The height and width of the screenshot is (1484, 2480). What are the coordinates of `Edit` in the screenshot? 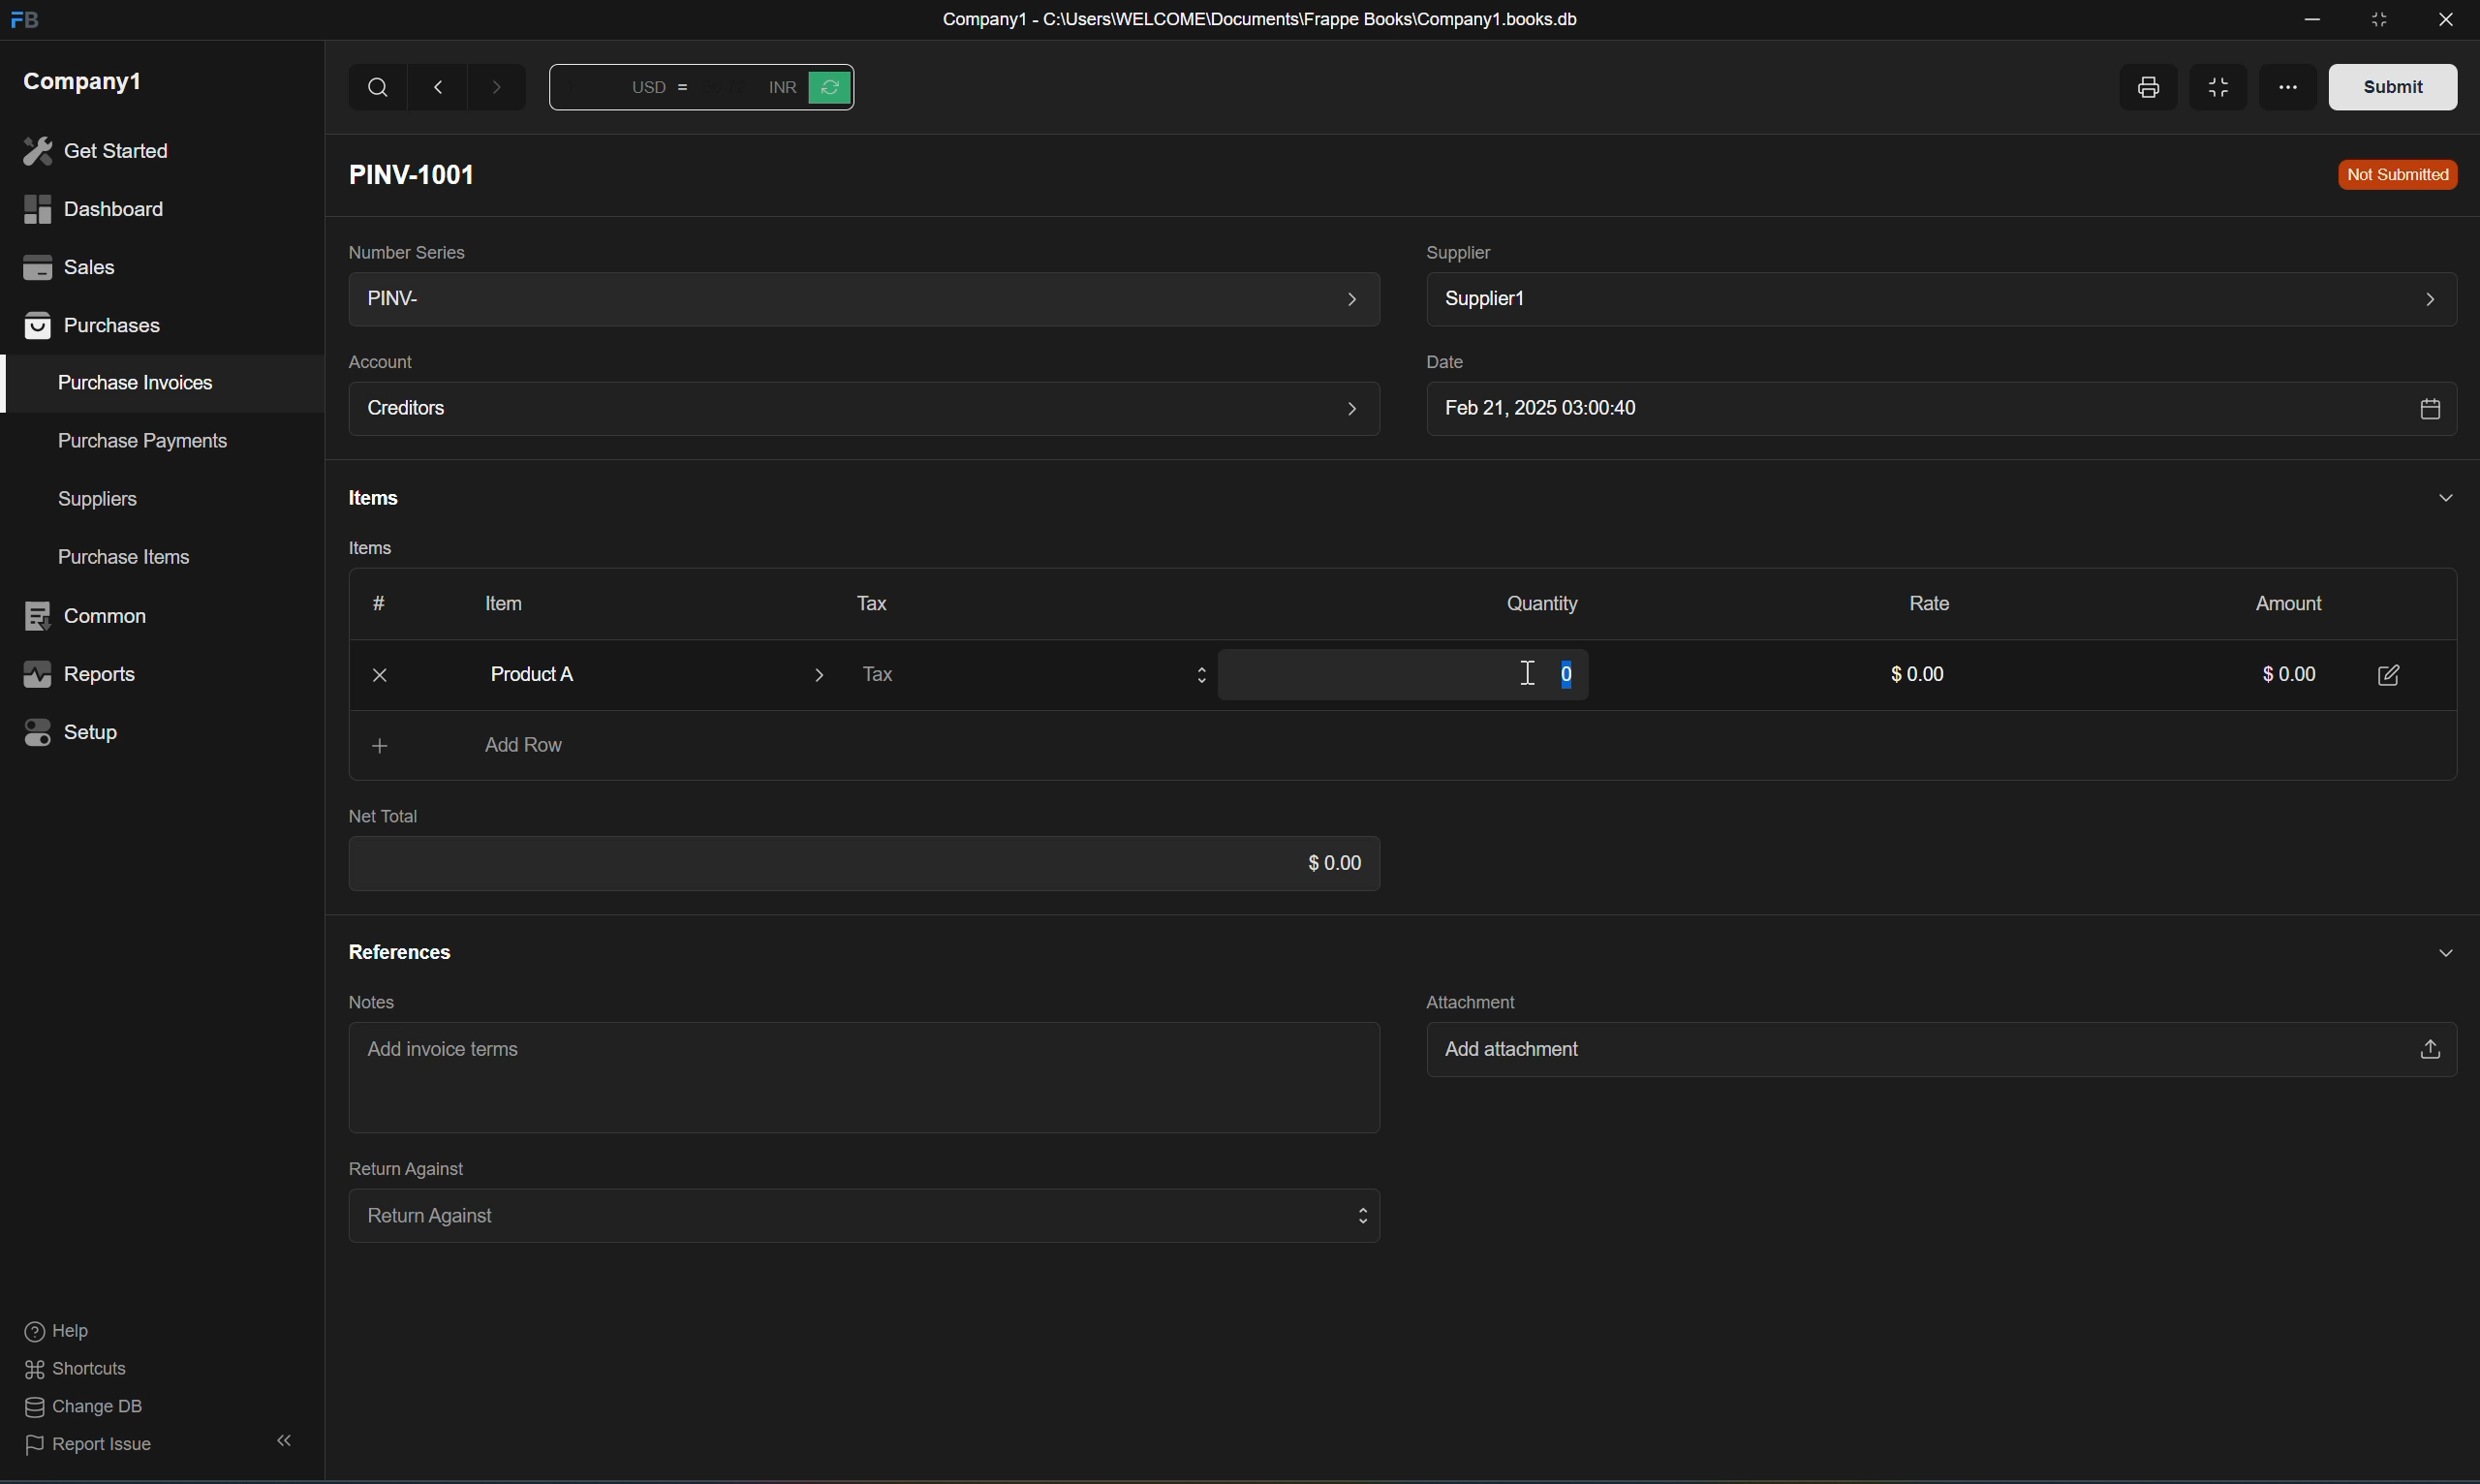 It's located at (2392, 673).